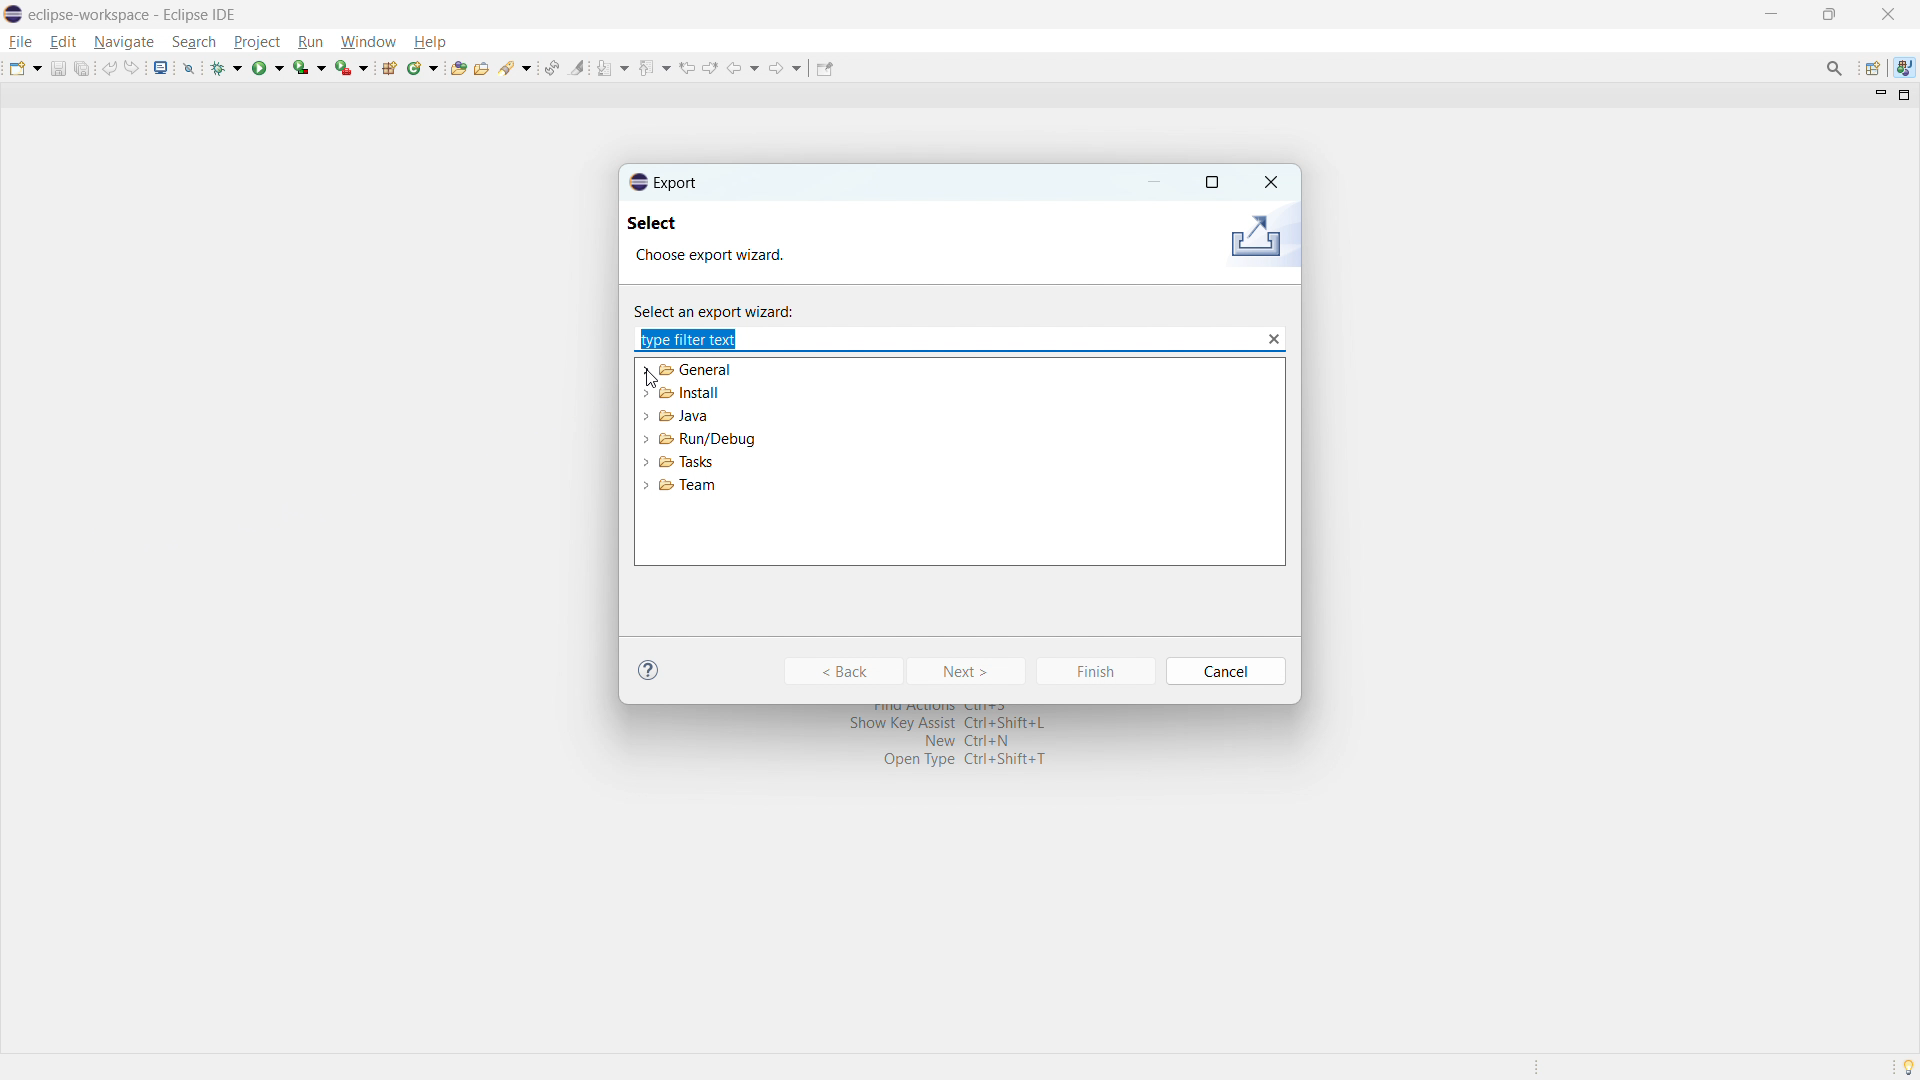 The height and width of the screenshot is (1080, 1920). What do you see at coordinates (481, 66) in the screenshot?
I see `open task` at bounding box center [481, 66].